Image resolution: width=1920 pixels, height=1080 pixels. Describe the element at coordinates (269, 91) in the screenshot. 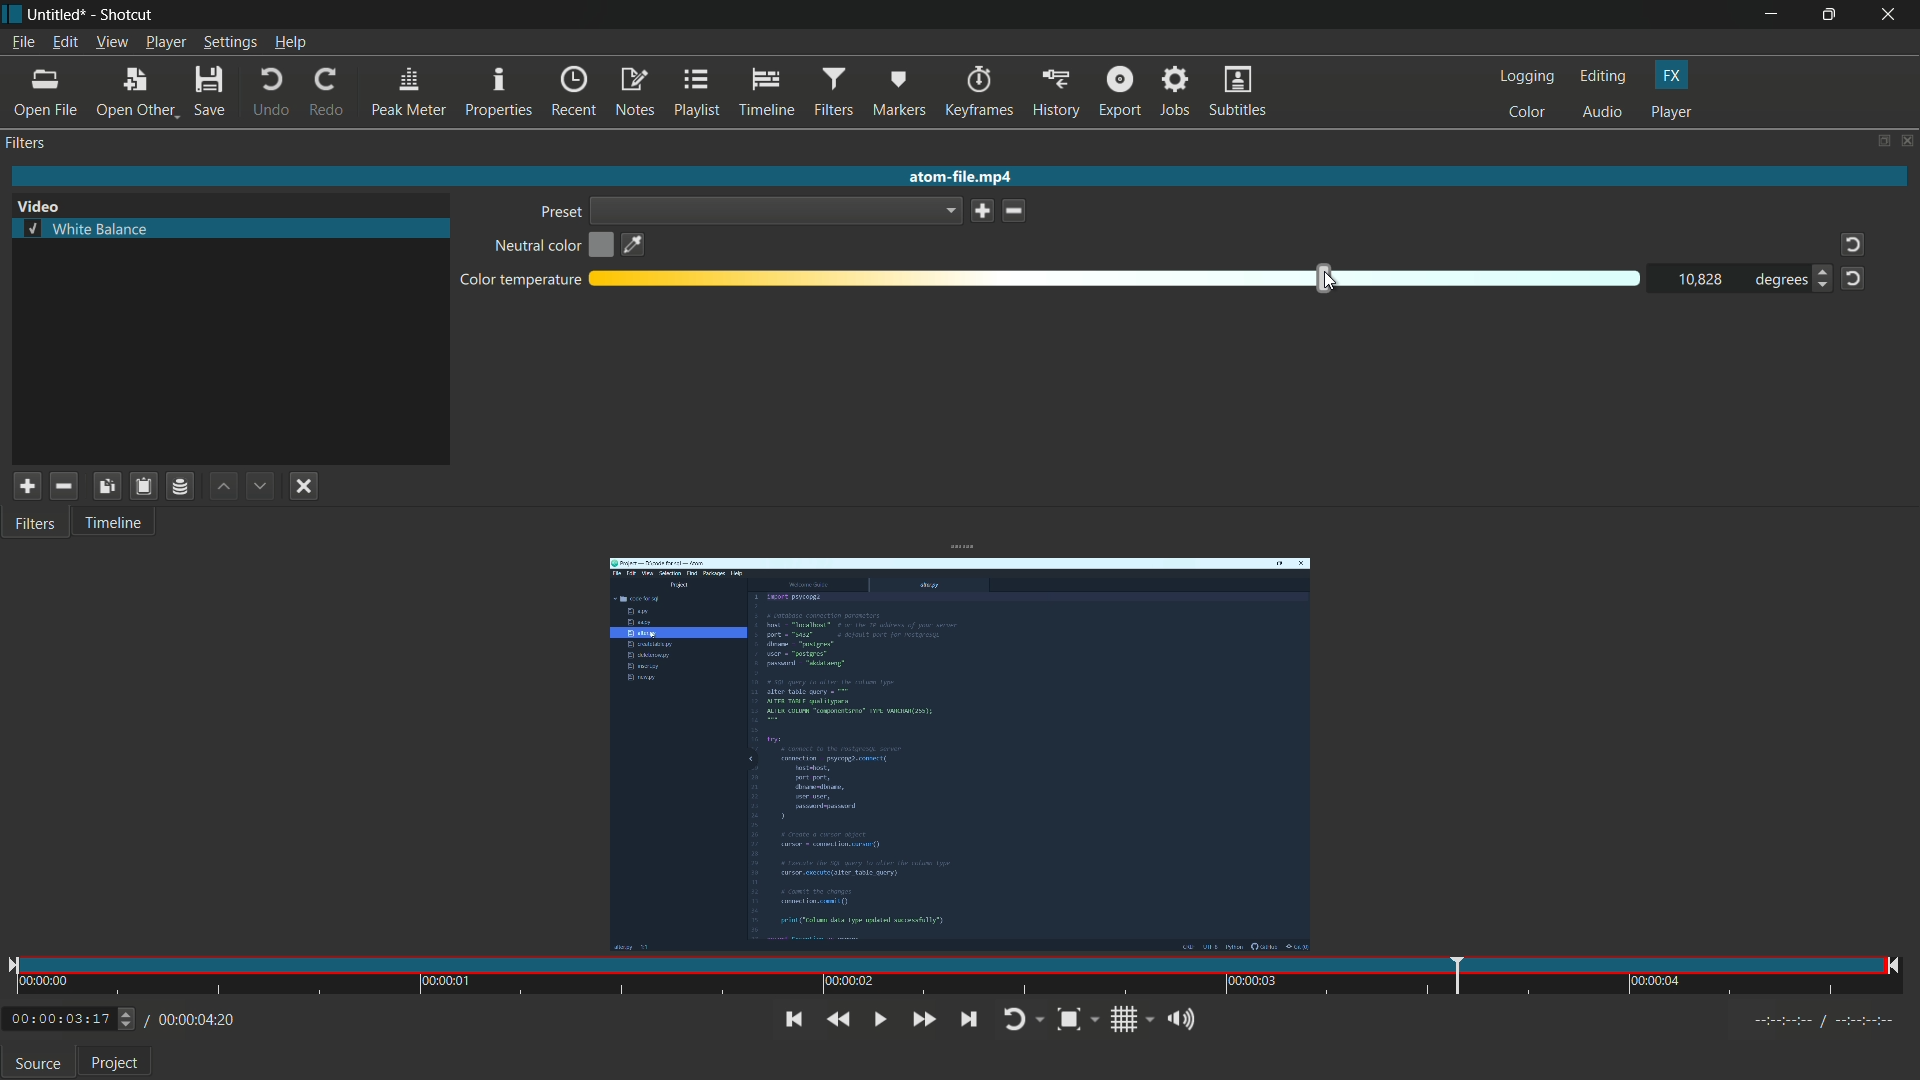

I see `undo` at that location.